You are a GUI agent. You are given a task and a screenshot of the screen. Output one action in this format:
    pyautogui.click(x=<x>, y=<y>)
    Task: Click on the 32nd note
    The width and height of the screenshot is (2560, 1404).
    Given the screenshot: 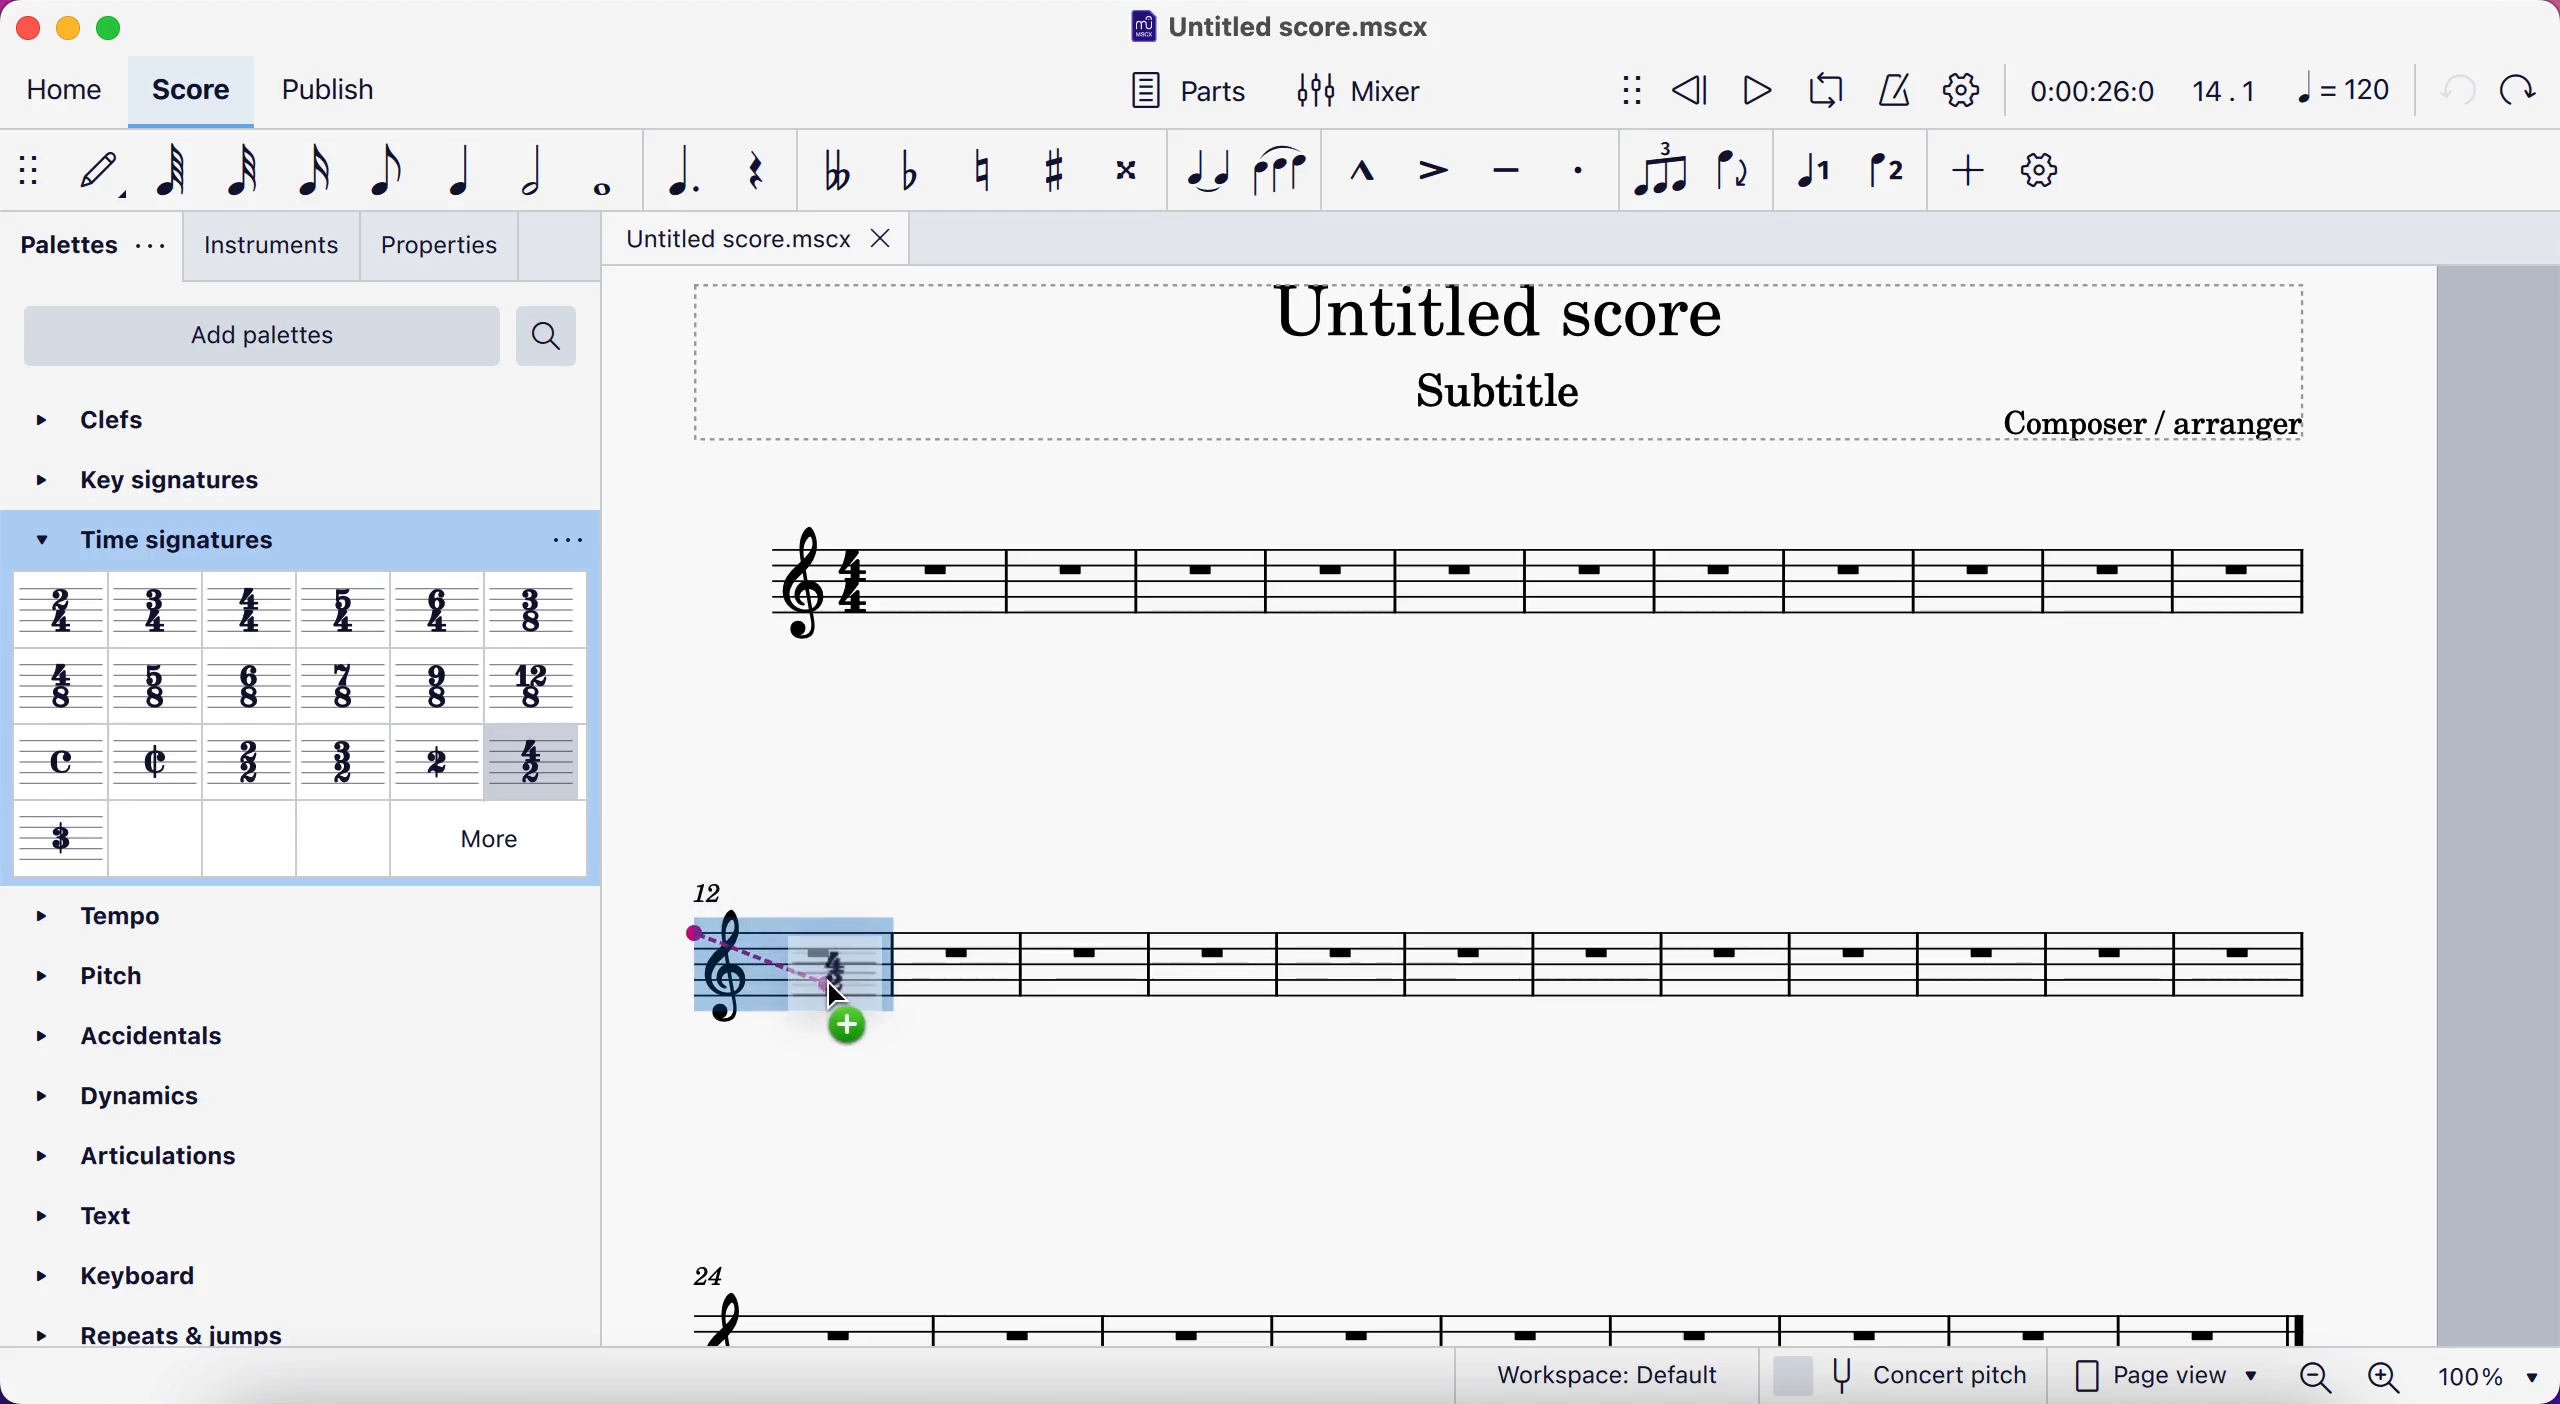 What is the action you would take?
    pyautogui.click(x=238, y=171)
    